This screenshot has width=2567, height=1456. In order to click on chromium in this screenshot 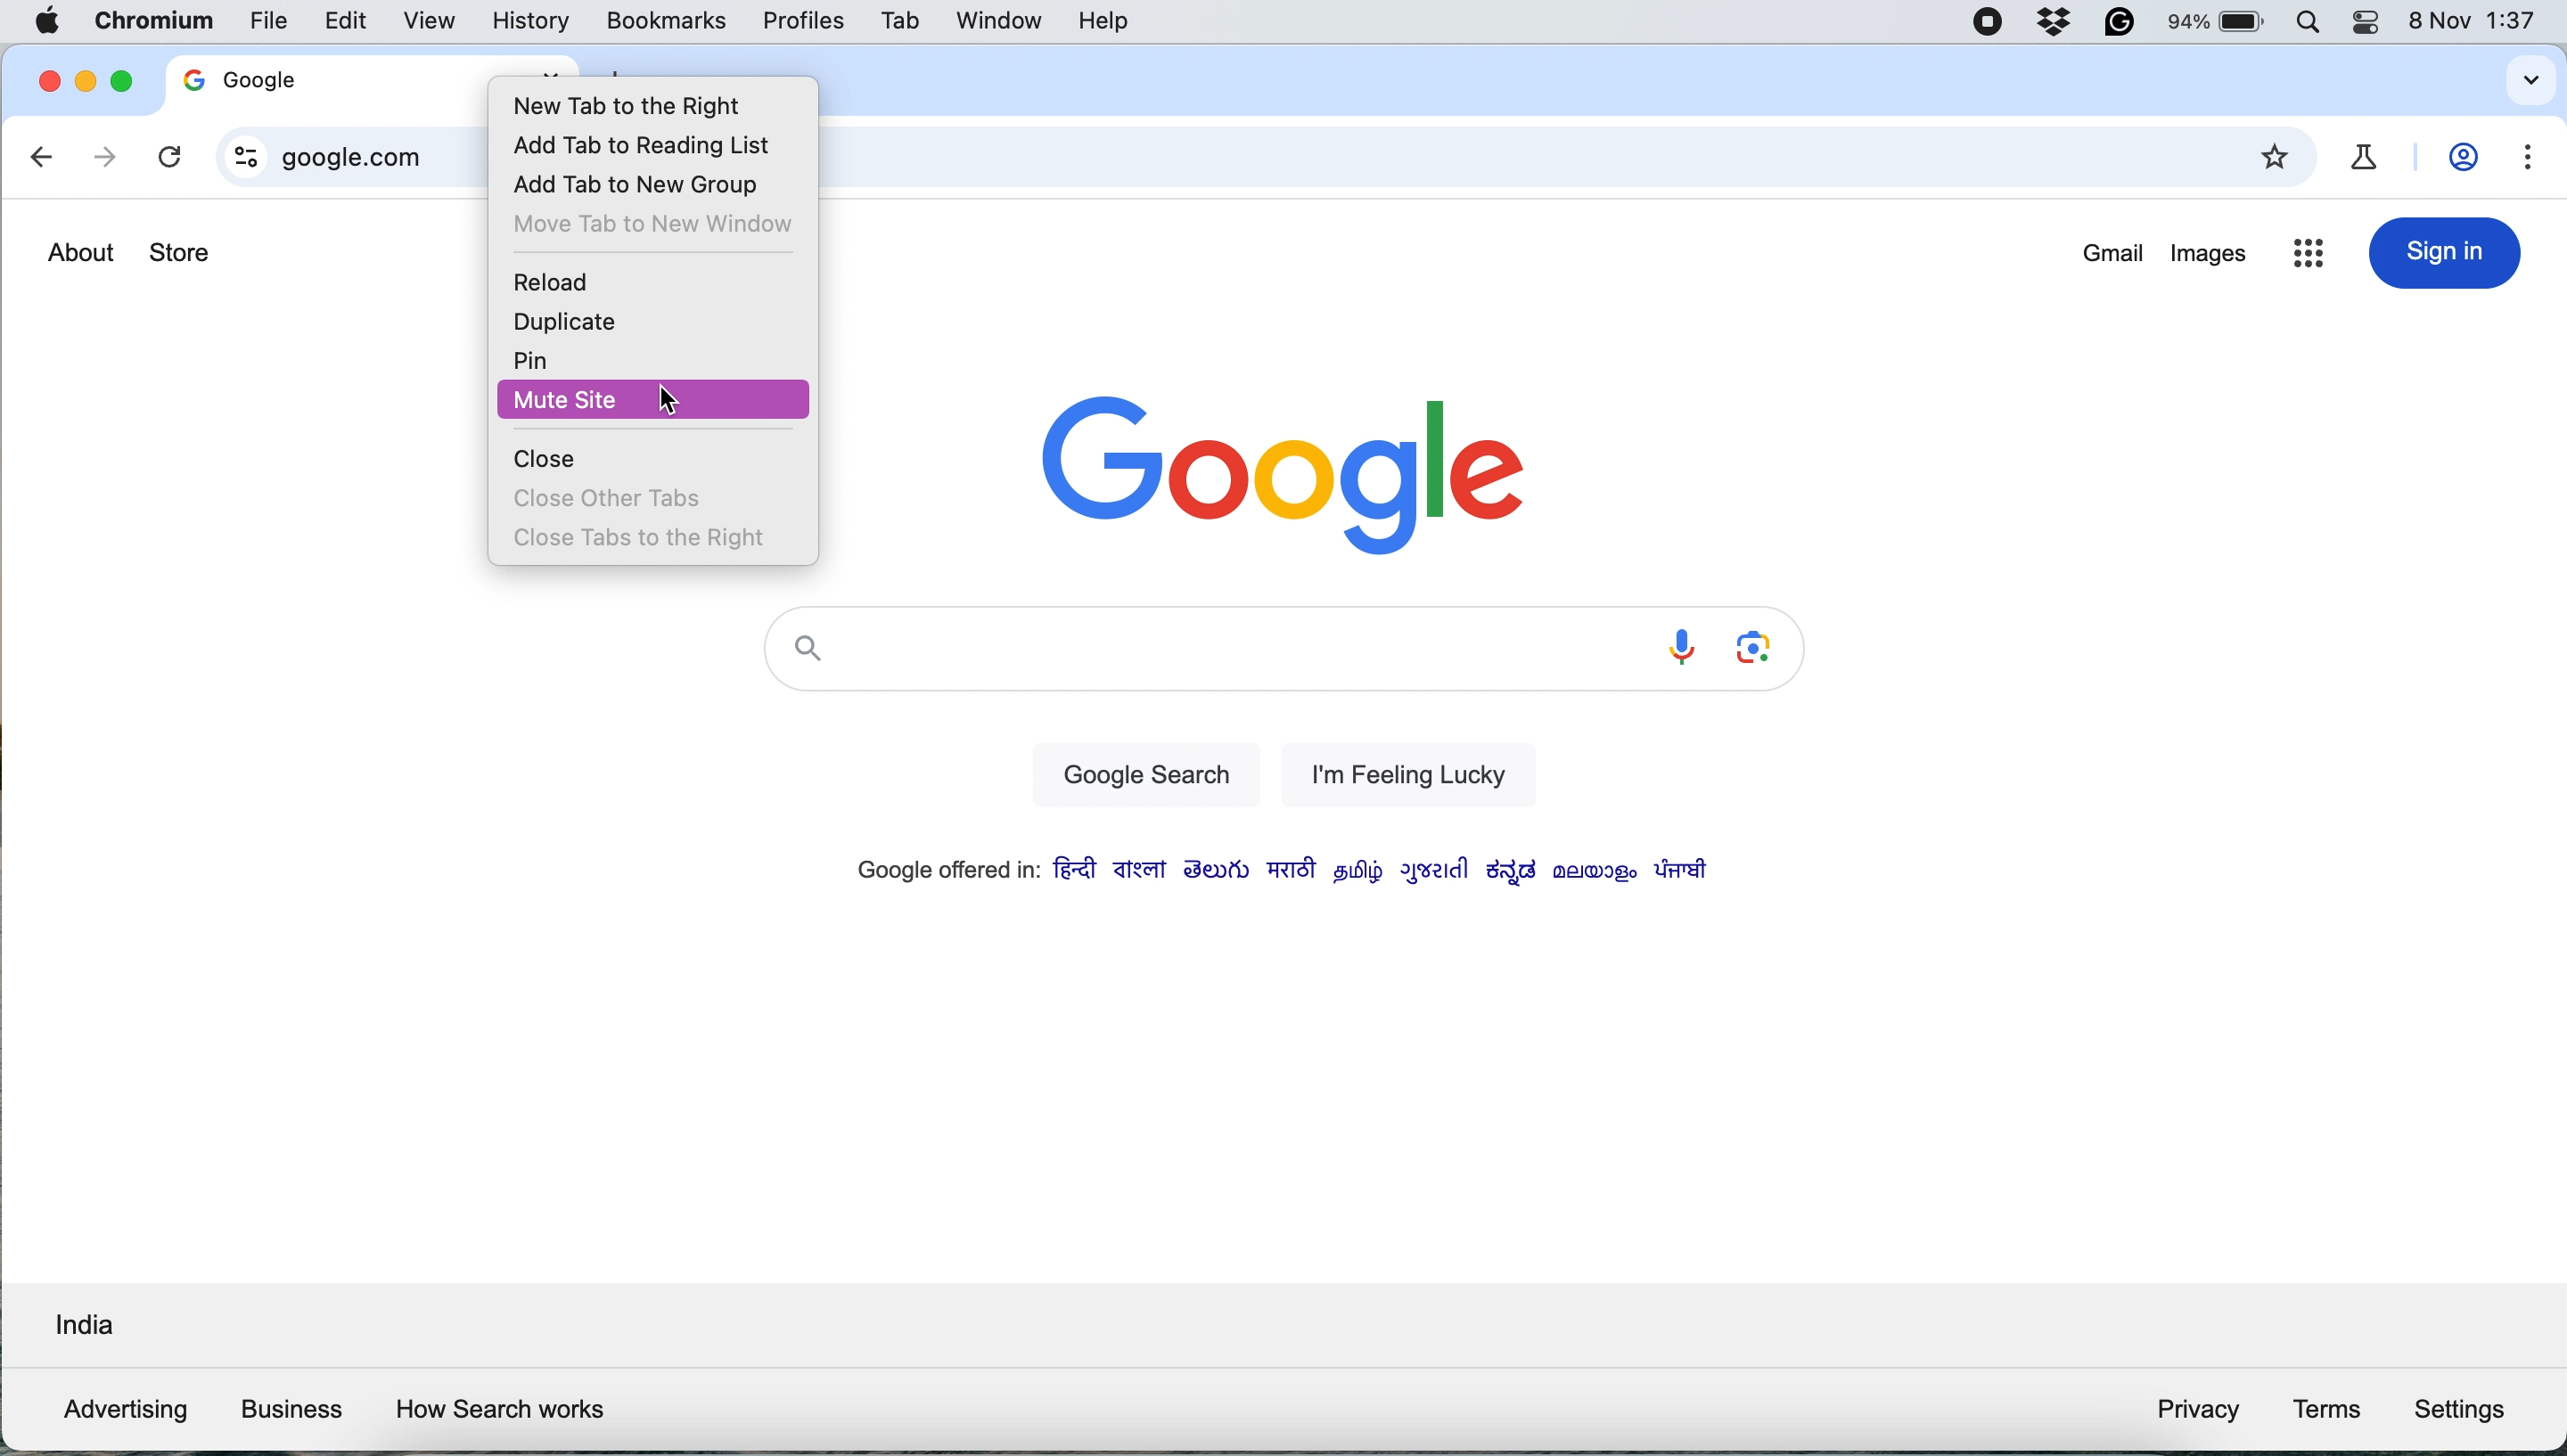, I will do `click(150, 24)`.